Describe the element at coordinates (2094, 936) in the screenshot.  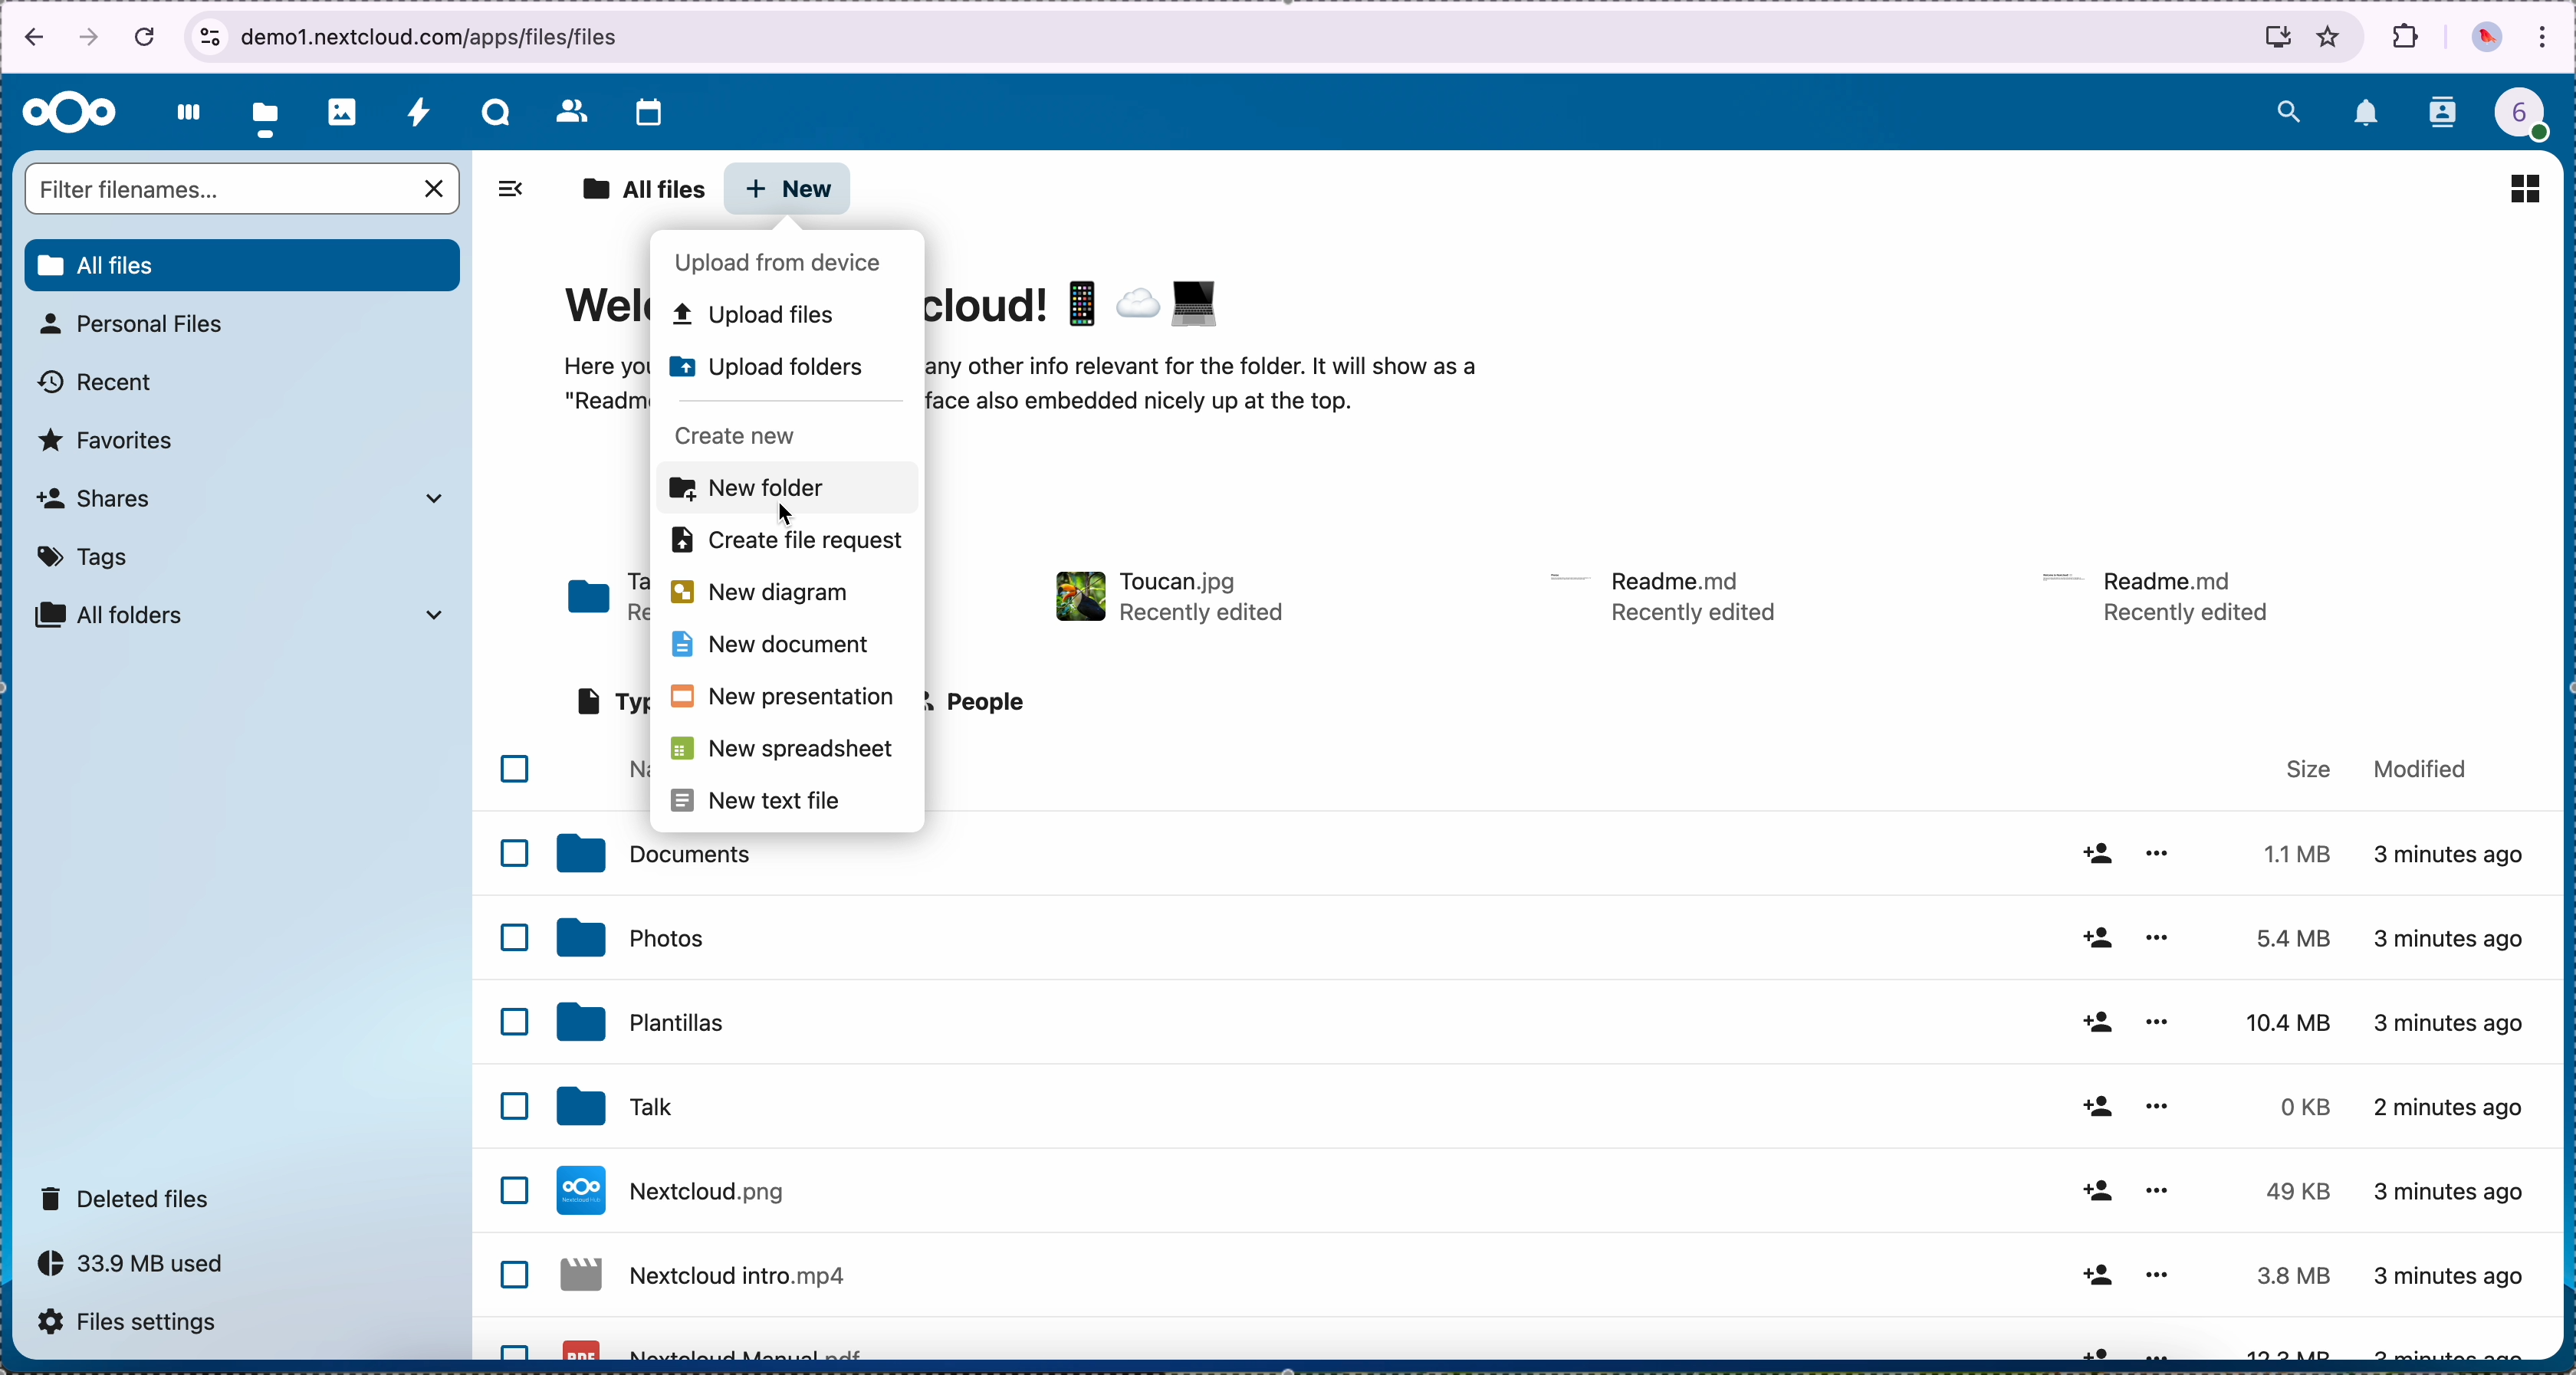
I see `share` at that location.